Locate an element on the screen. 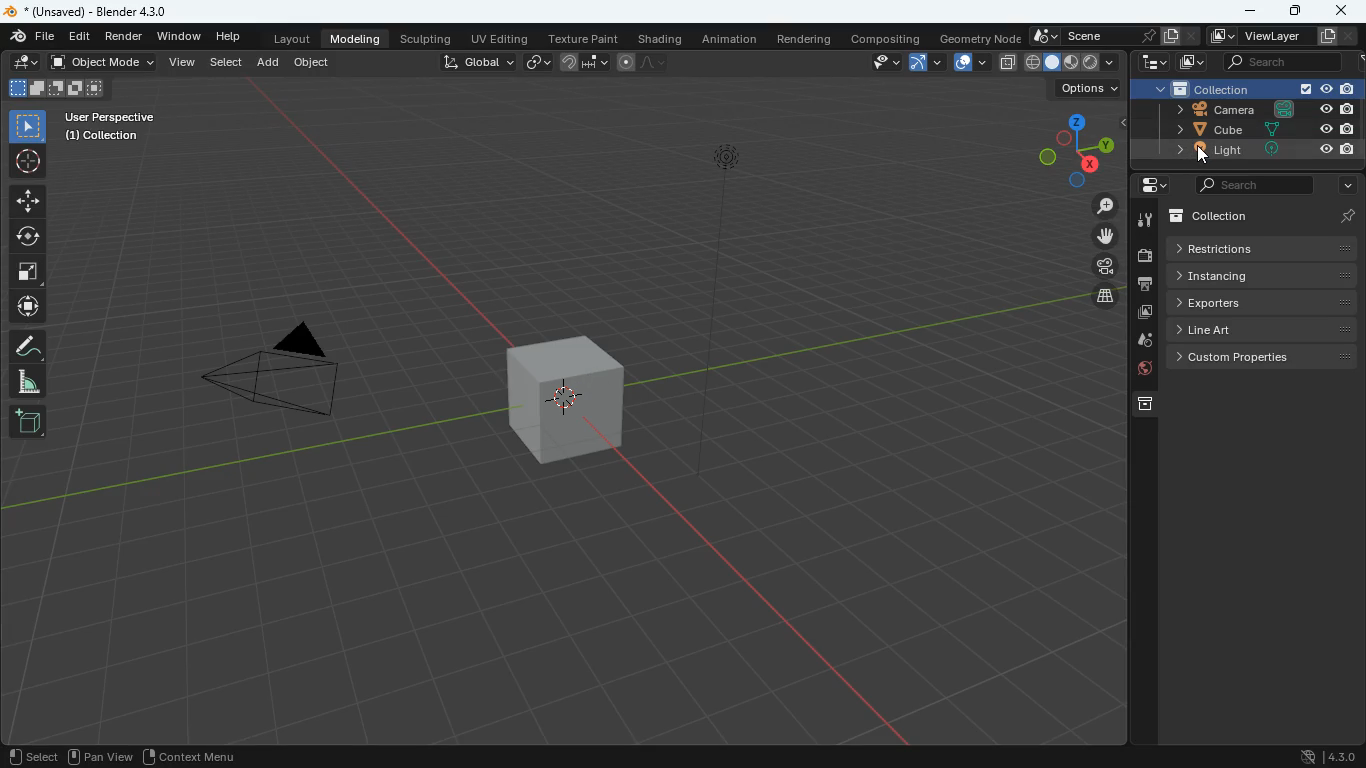 The height and width of the screenshot is (768, 1366). shading is located at coordinates (663, 39).